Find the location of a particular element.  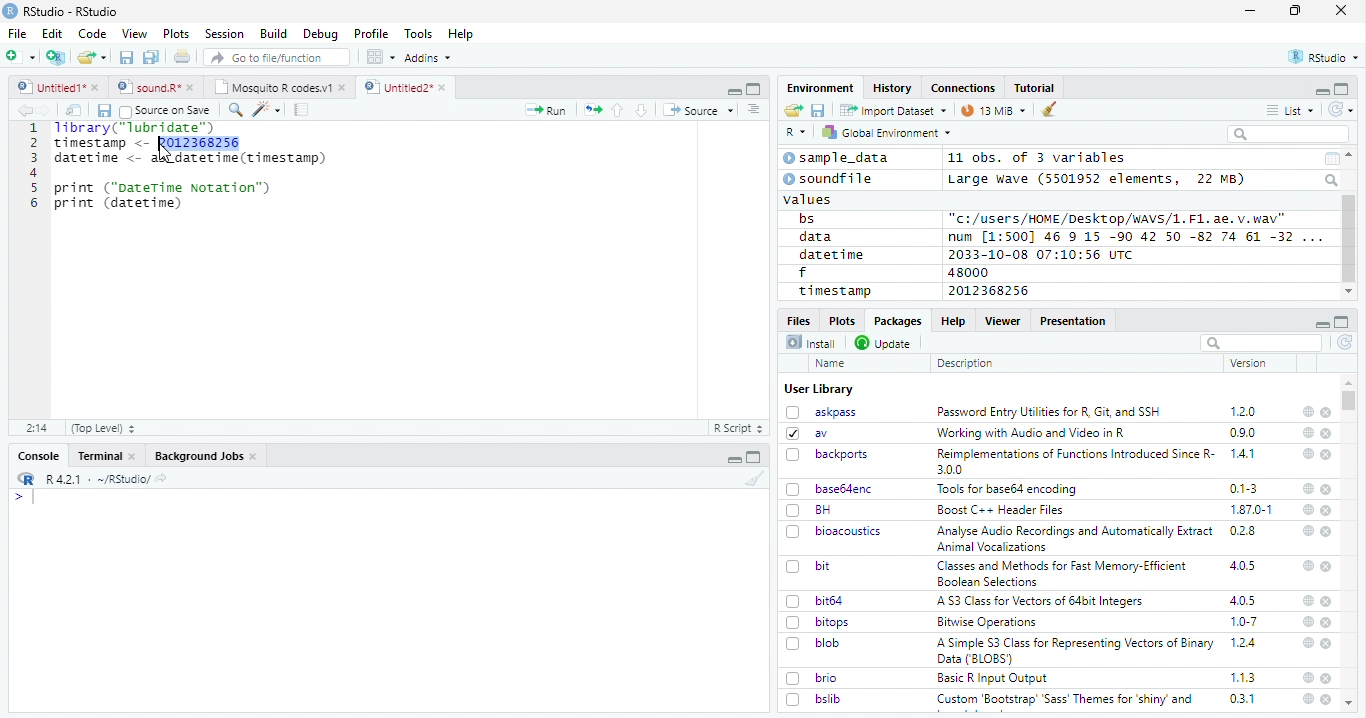

RStudio - RStudio is located at coordinates (71, 11).